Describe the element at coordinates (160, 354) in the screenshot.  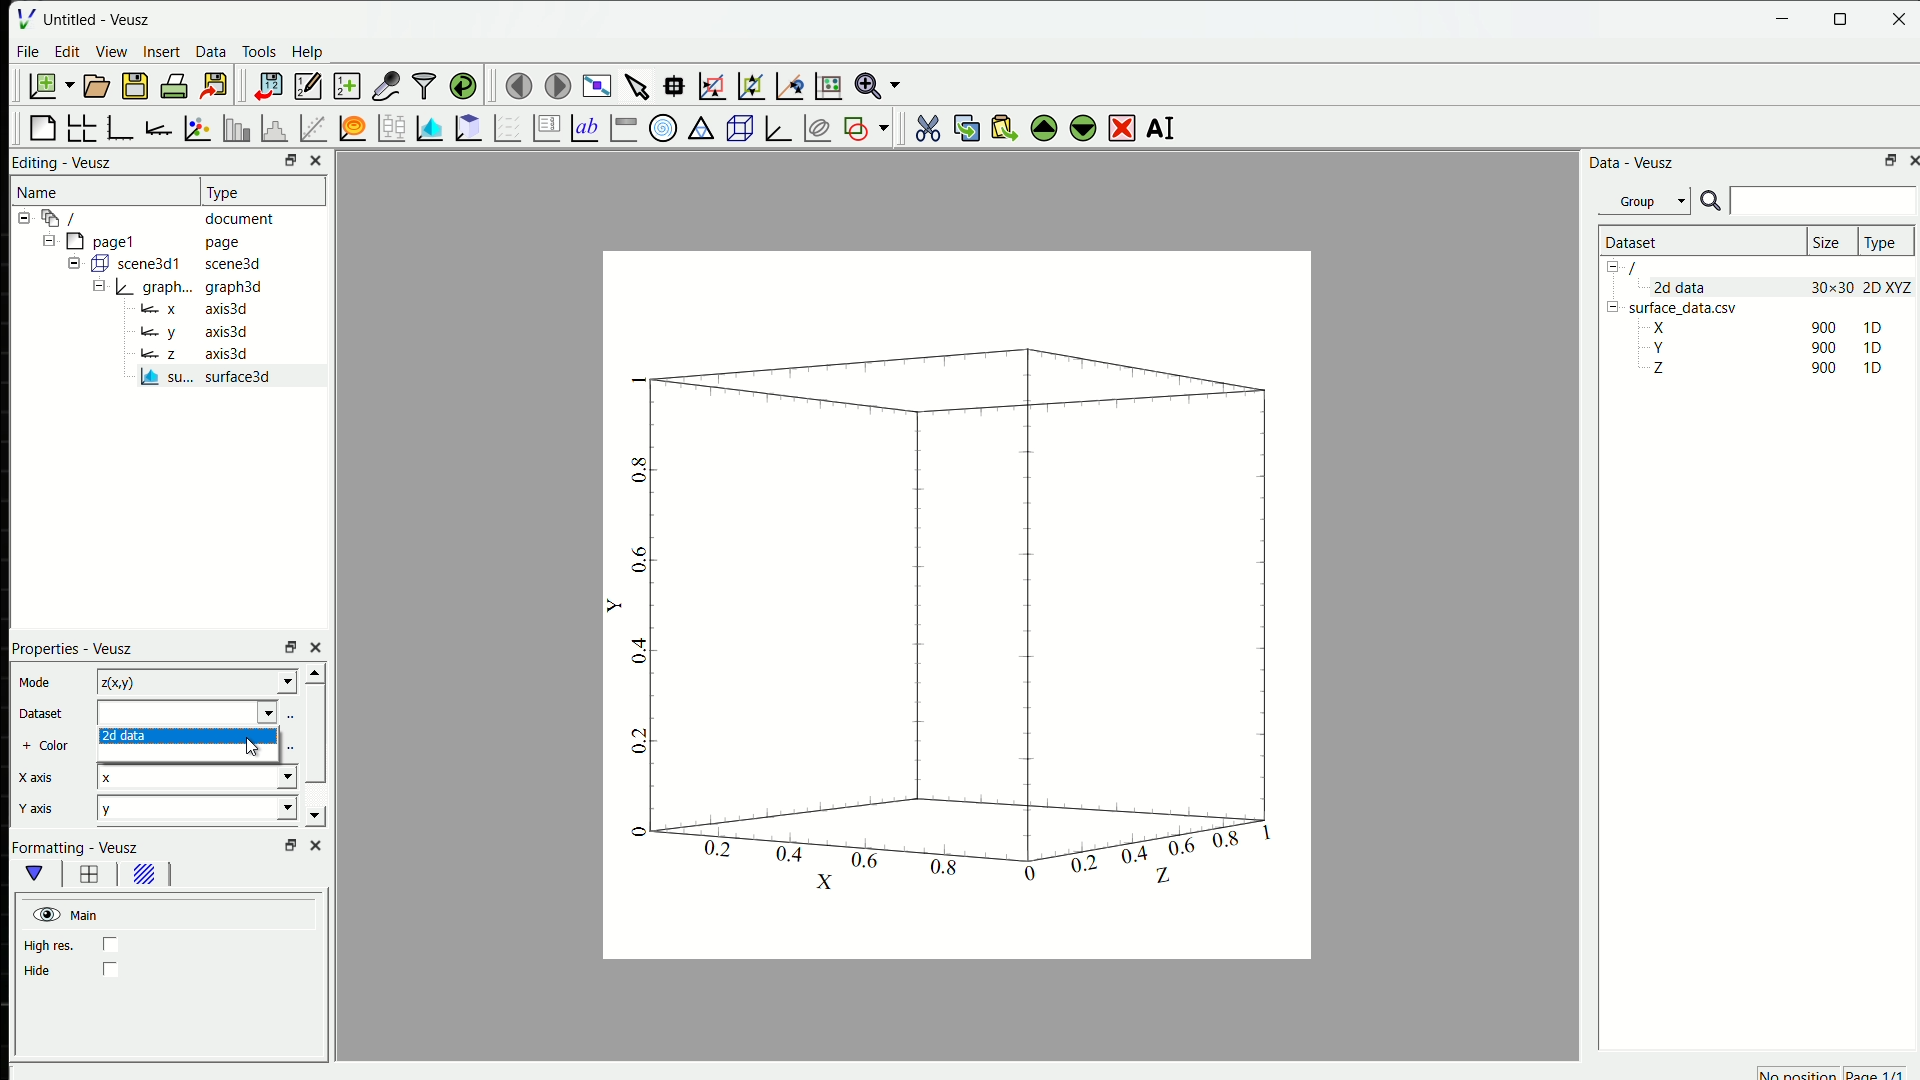
I see `z` at that location.